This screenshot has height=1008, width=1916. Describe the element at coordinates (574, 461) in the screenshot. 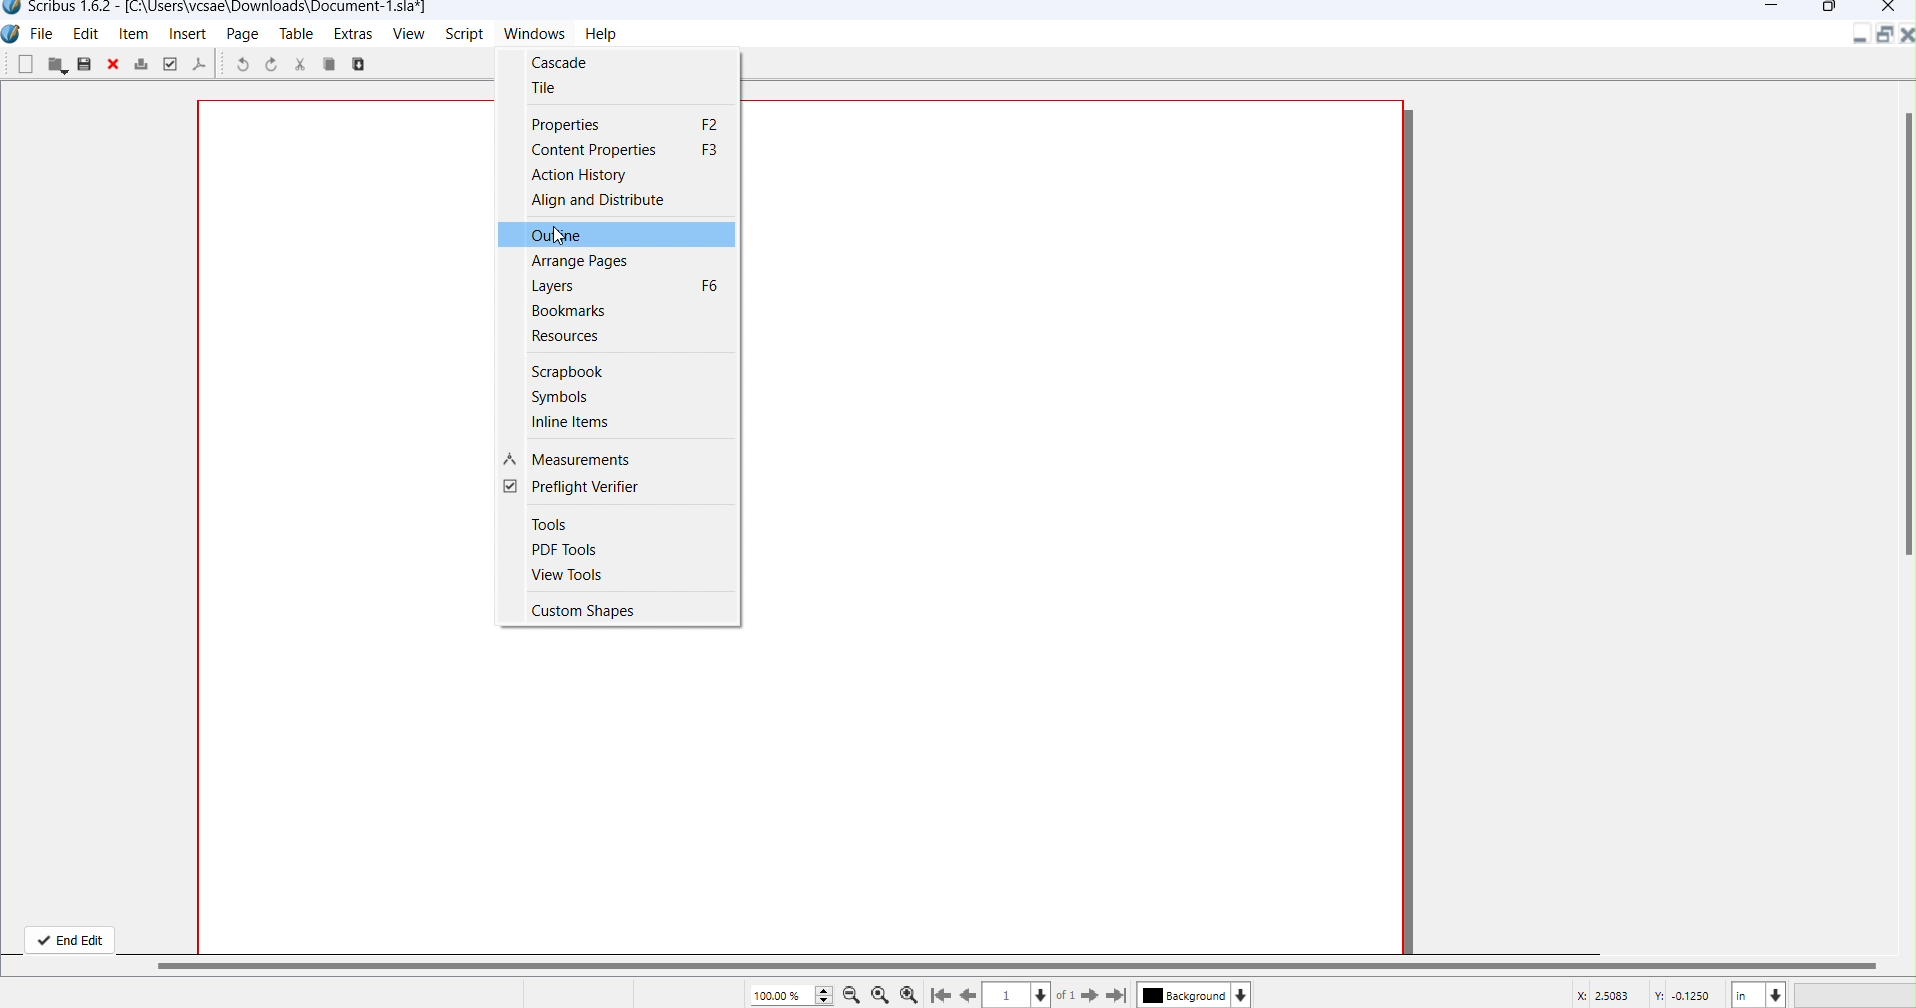

I see `Measurements` at that location.